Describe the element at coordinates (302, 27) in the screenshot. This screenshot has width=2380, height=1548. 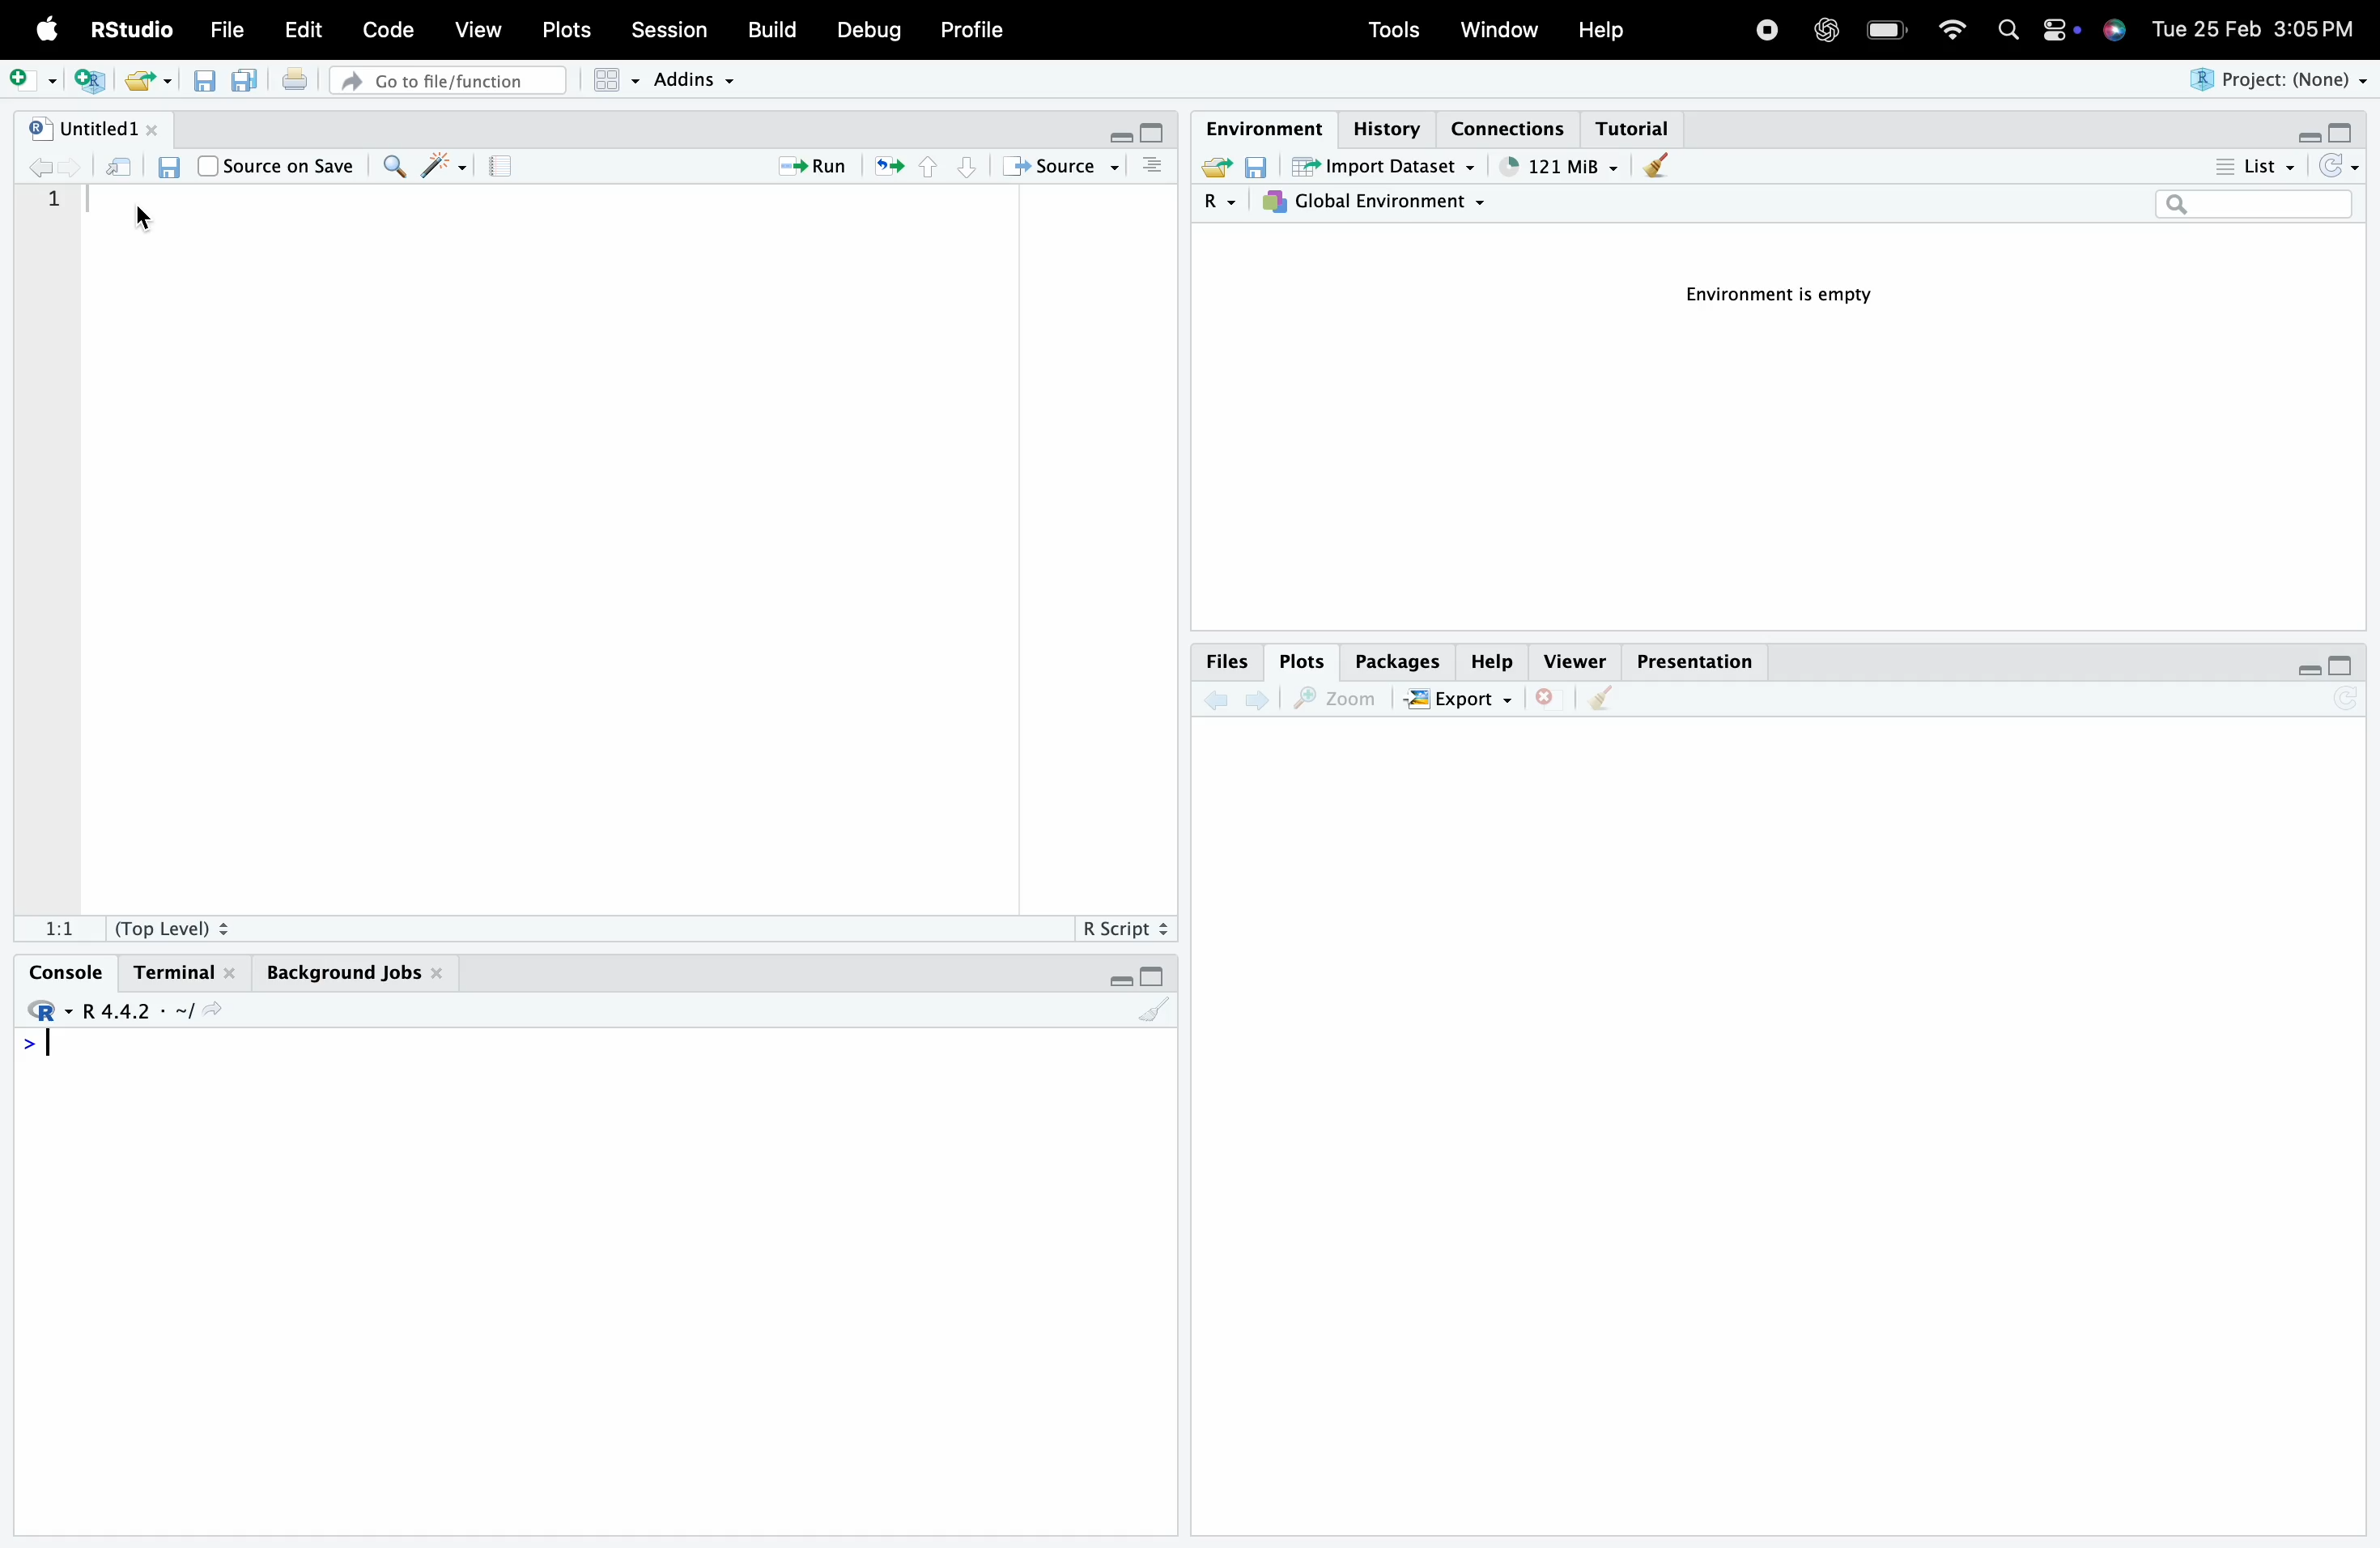
I see `Edit` at that location.